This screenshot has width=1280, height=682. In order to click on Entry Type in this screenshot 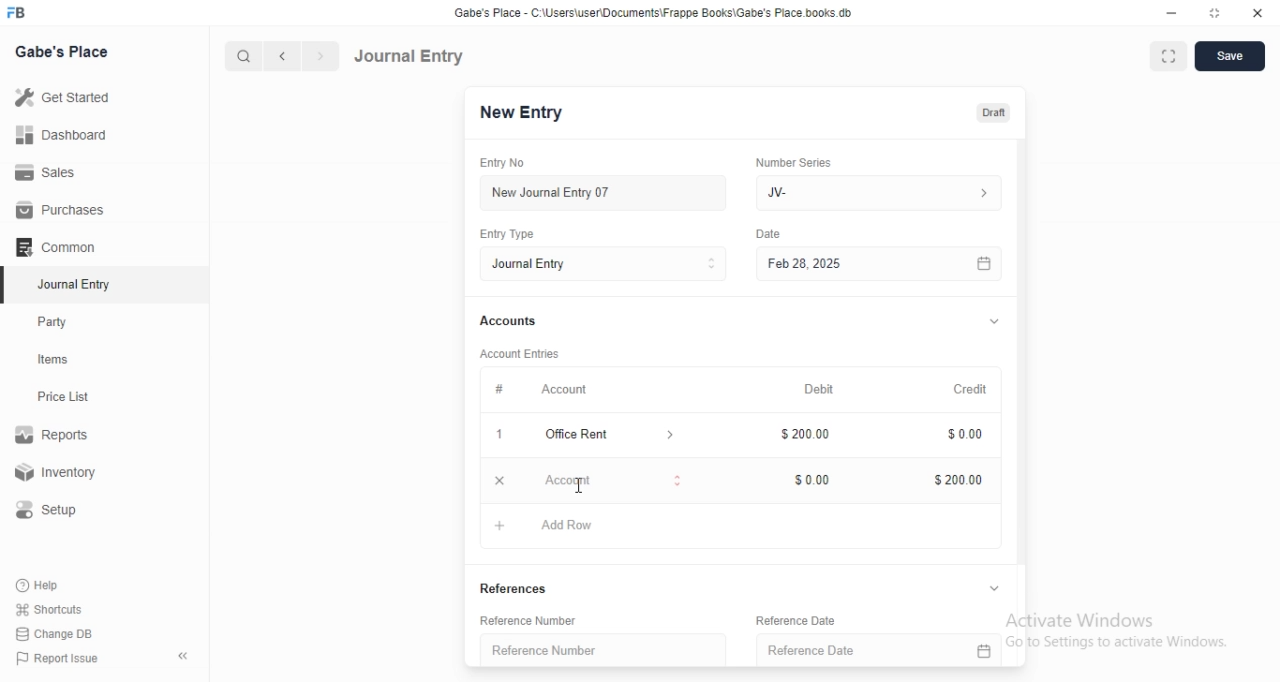, I will do `click(602, 264)`.